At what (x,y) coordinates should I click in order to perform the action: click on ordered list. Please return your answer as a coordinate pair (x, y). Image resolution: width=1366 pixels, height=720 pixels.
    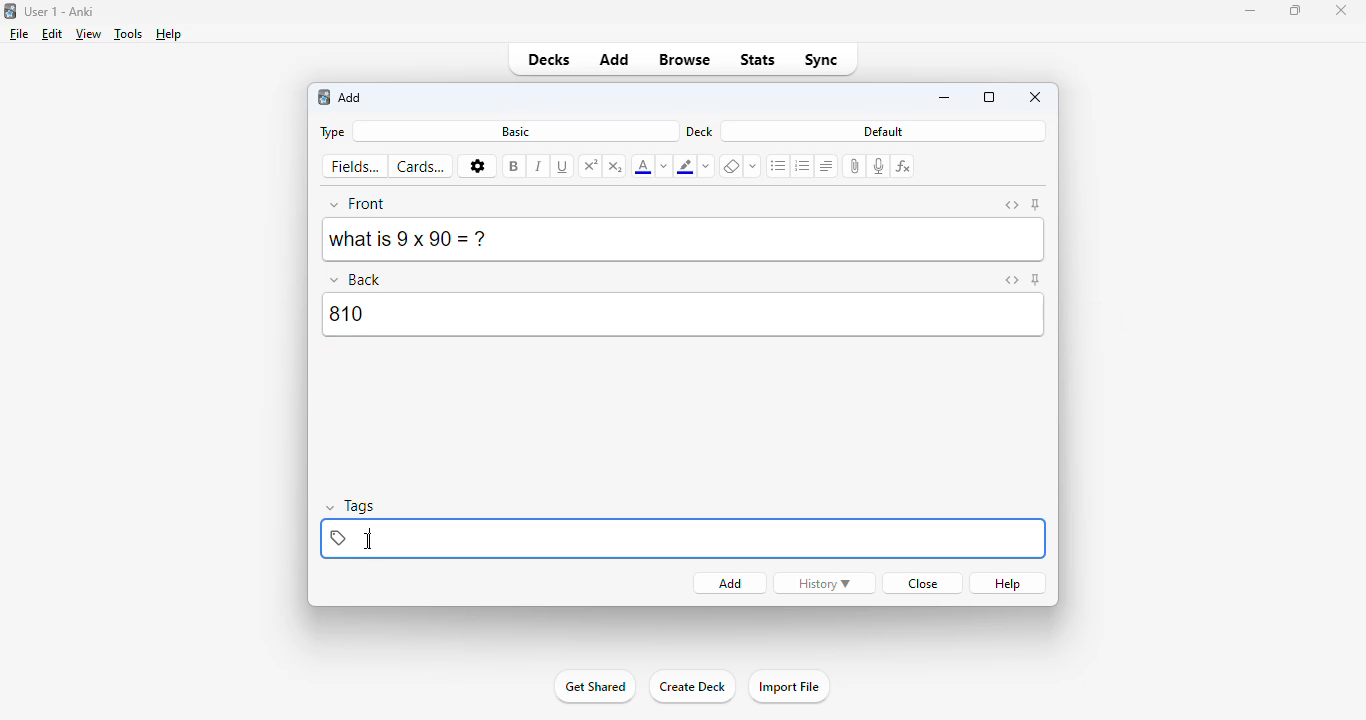
    Looking at the image, I should click on (803, 166).